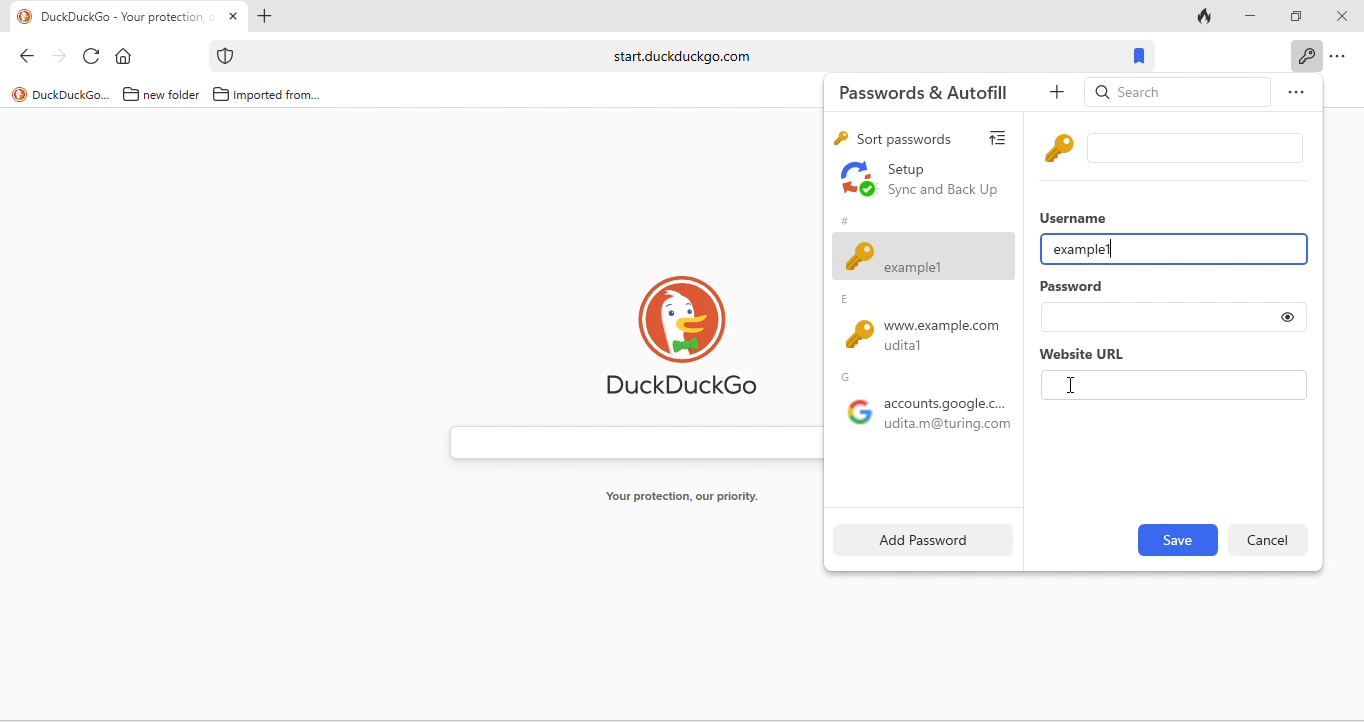 The image size is (1364, 722). What do you see at coordinates (626, 438) in the screenshot?
I see `search bar` at bounding box center [626, 438].